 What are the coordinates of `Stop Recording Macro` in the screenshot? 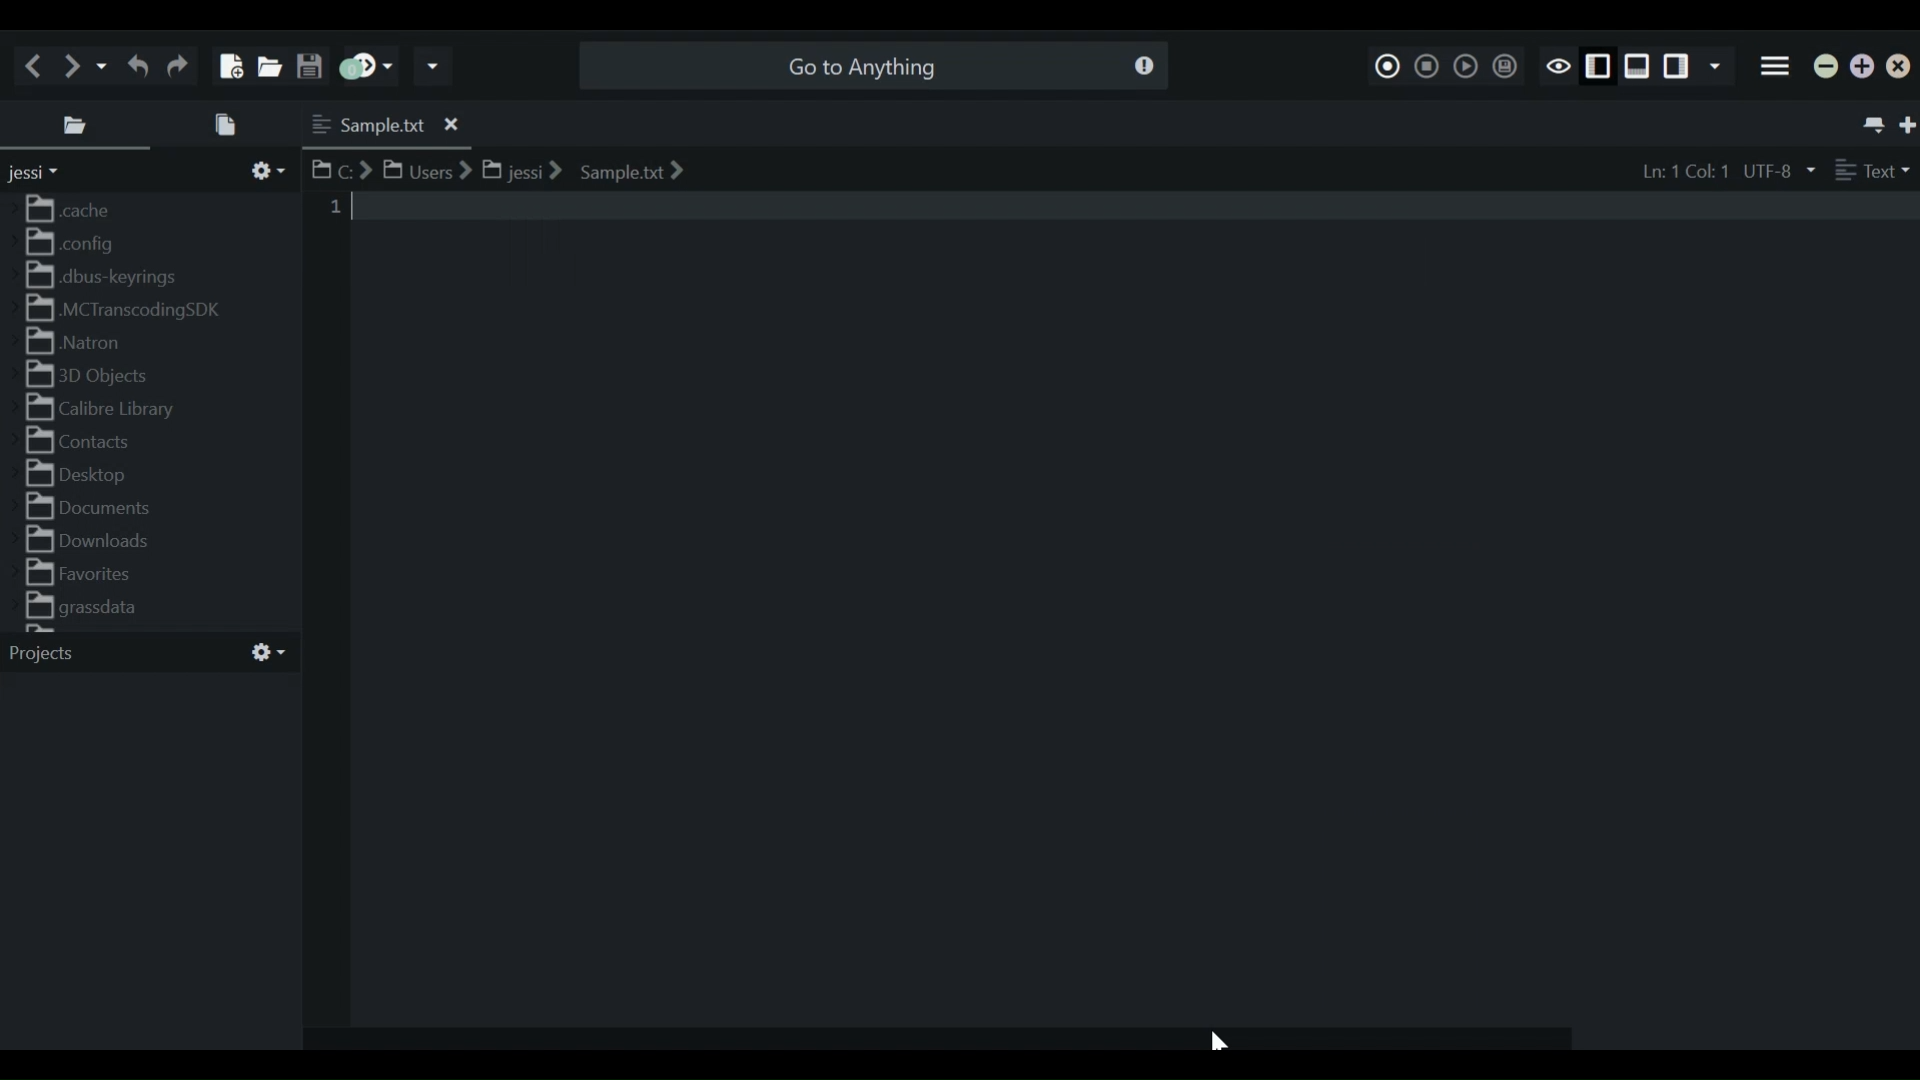 It's located at (1425, 66).